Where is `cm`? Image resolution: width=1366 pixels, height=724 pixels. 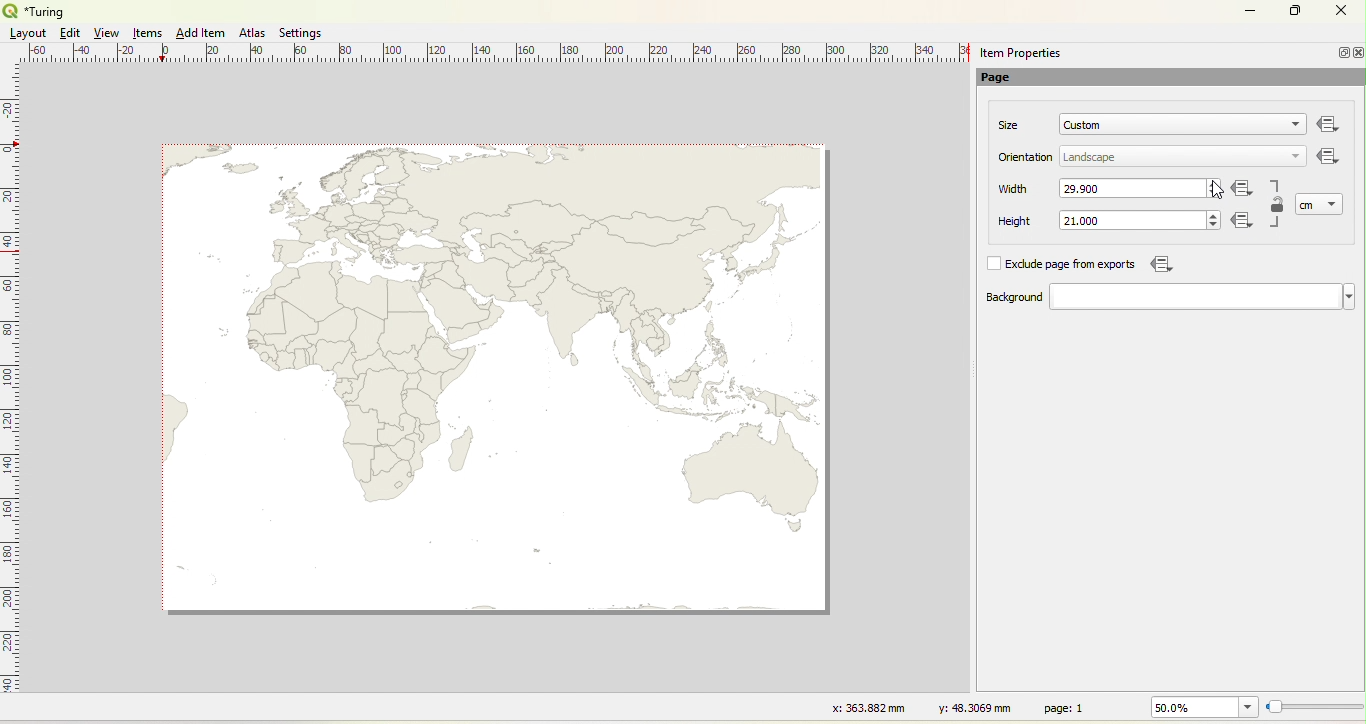 cm is located at coordinates (1308, 205).